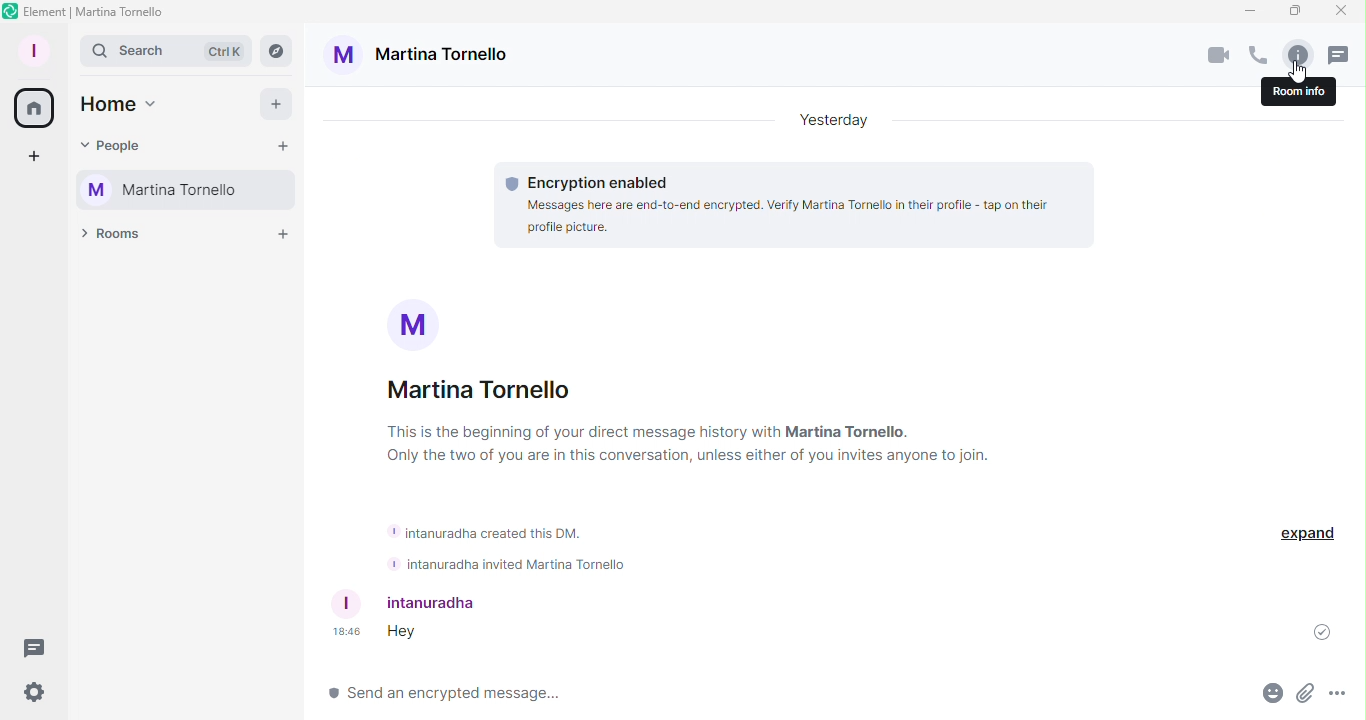  I want to click on Start chat, so click(286, 146).